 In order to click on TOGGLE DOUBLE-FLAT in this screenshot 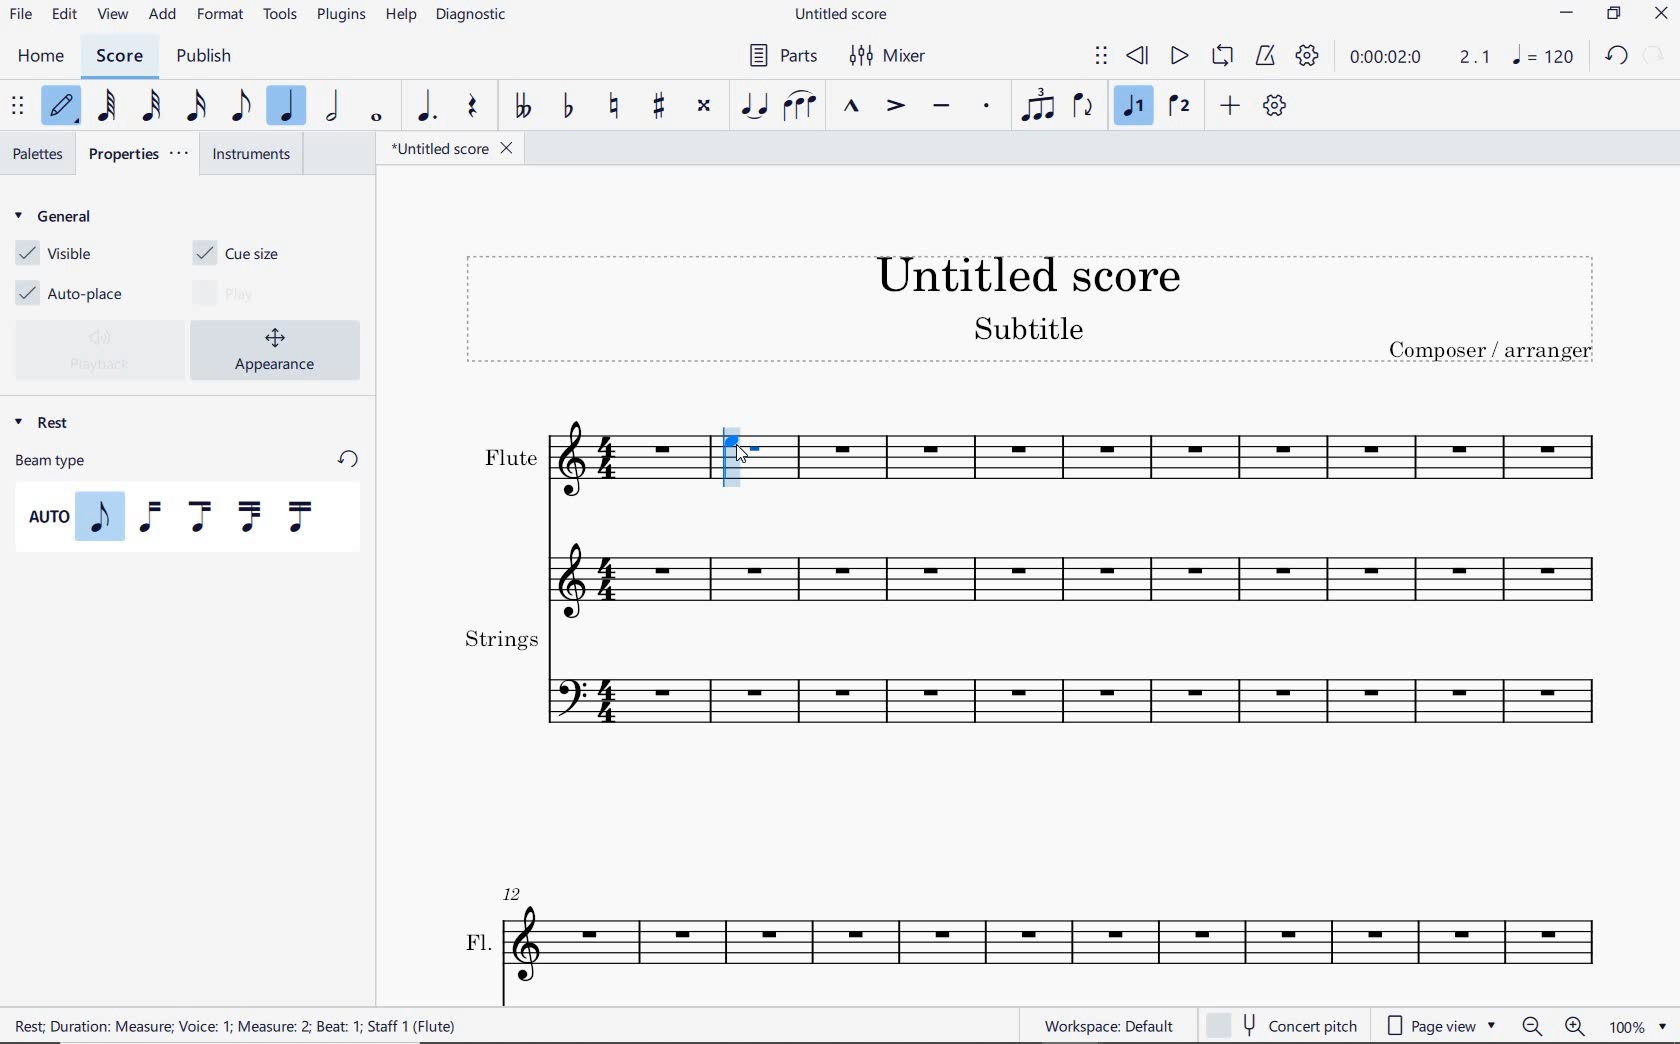, I will do `click(524, 107)`.